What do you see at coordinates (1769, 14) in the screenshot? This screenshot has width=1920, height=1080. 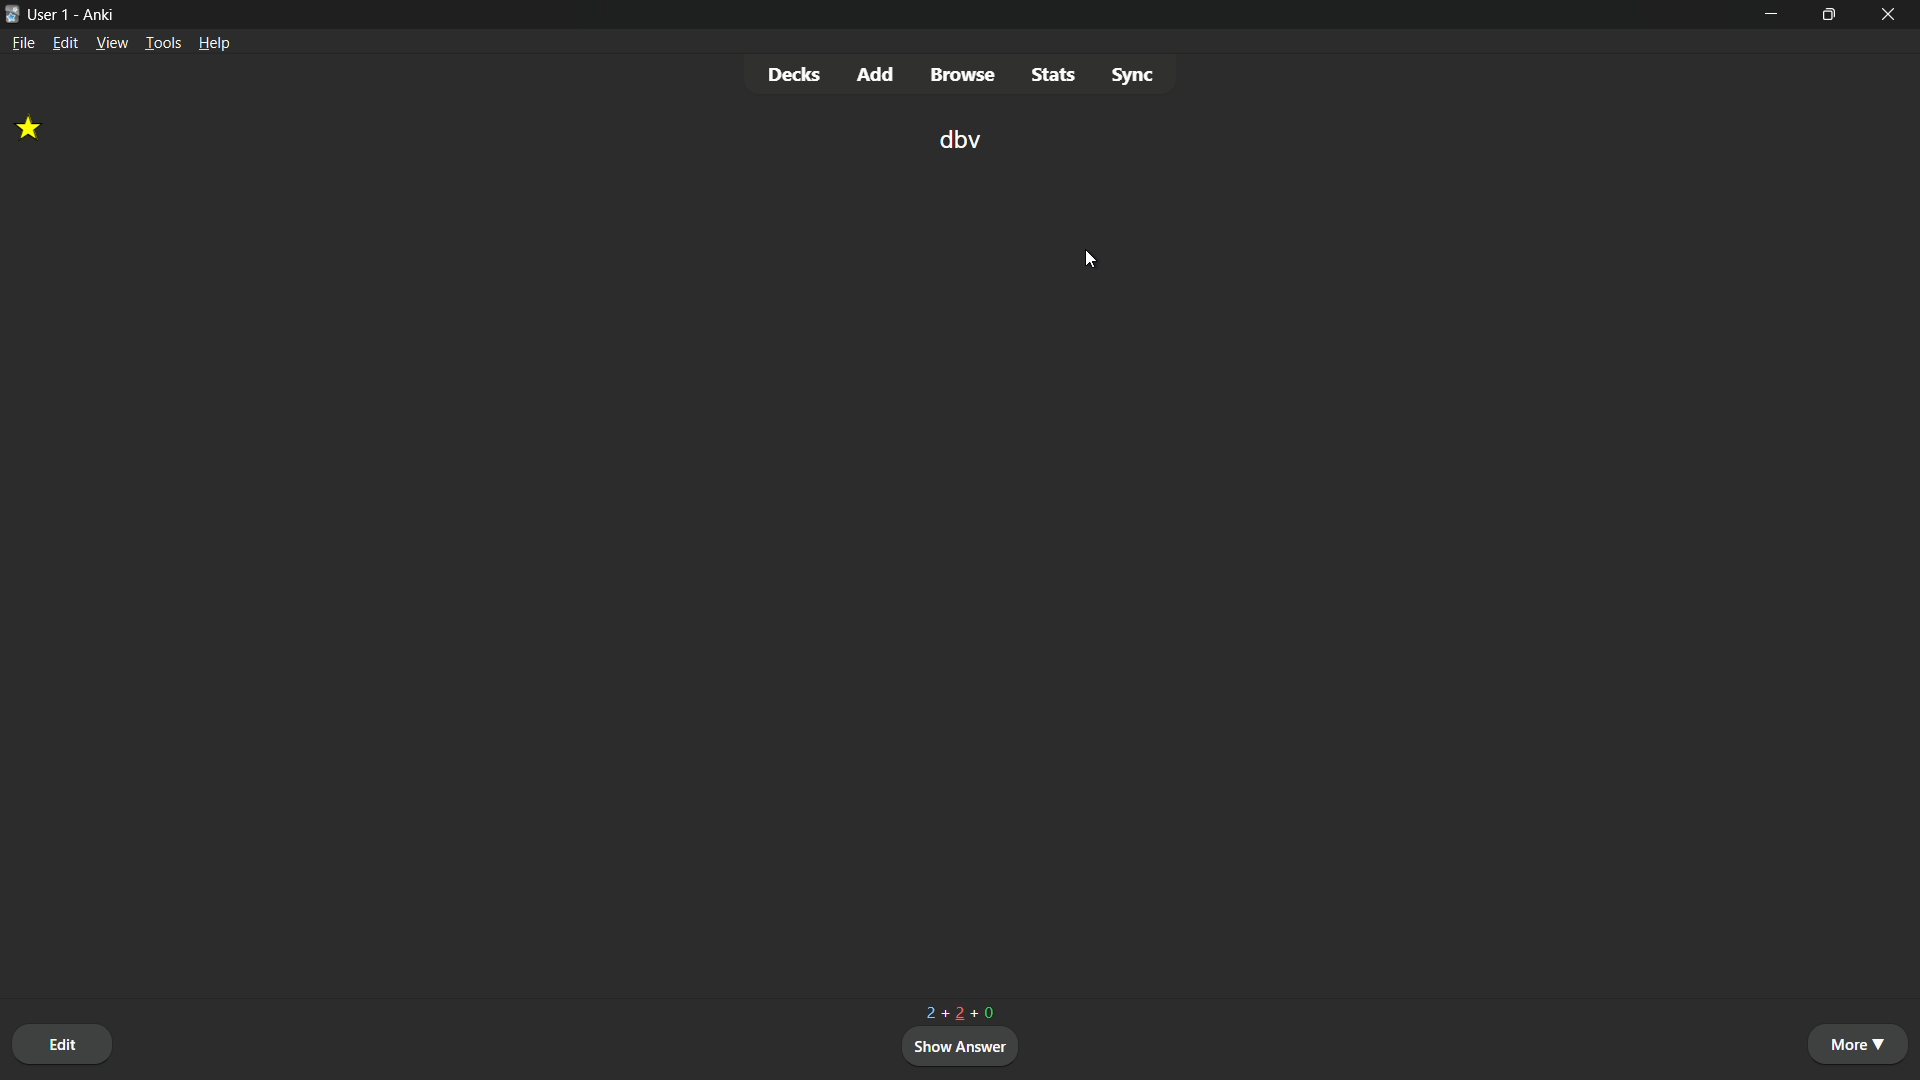 I see `minimize` at bounding box center [1769, 14].